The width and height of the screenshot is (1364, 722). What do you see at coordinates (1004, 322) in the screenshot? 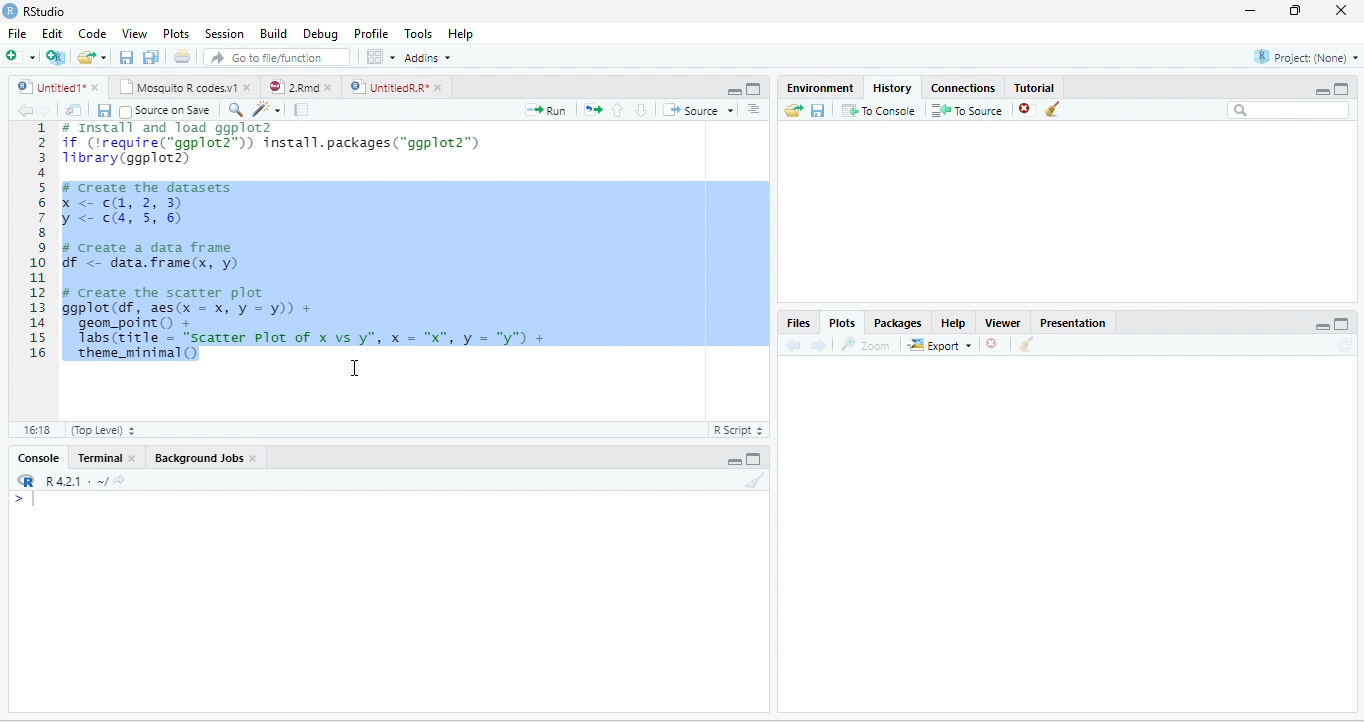
I see `Viewer` at bounding box center [1004, 322].